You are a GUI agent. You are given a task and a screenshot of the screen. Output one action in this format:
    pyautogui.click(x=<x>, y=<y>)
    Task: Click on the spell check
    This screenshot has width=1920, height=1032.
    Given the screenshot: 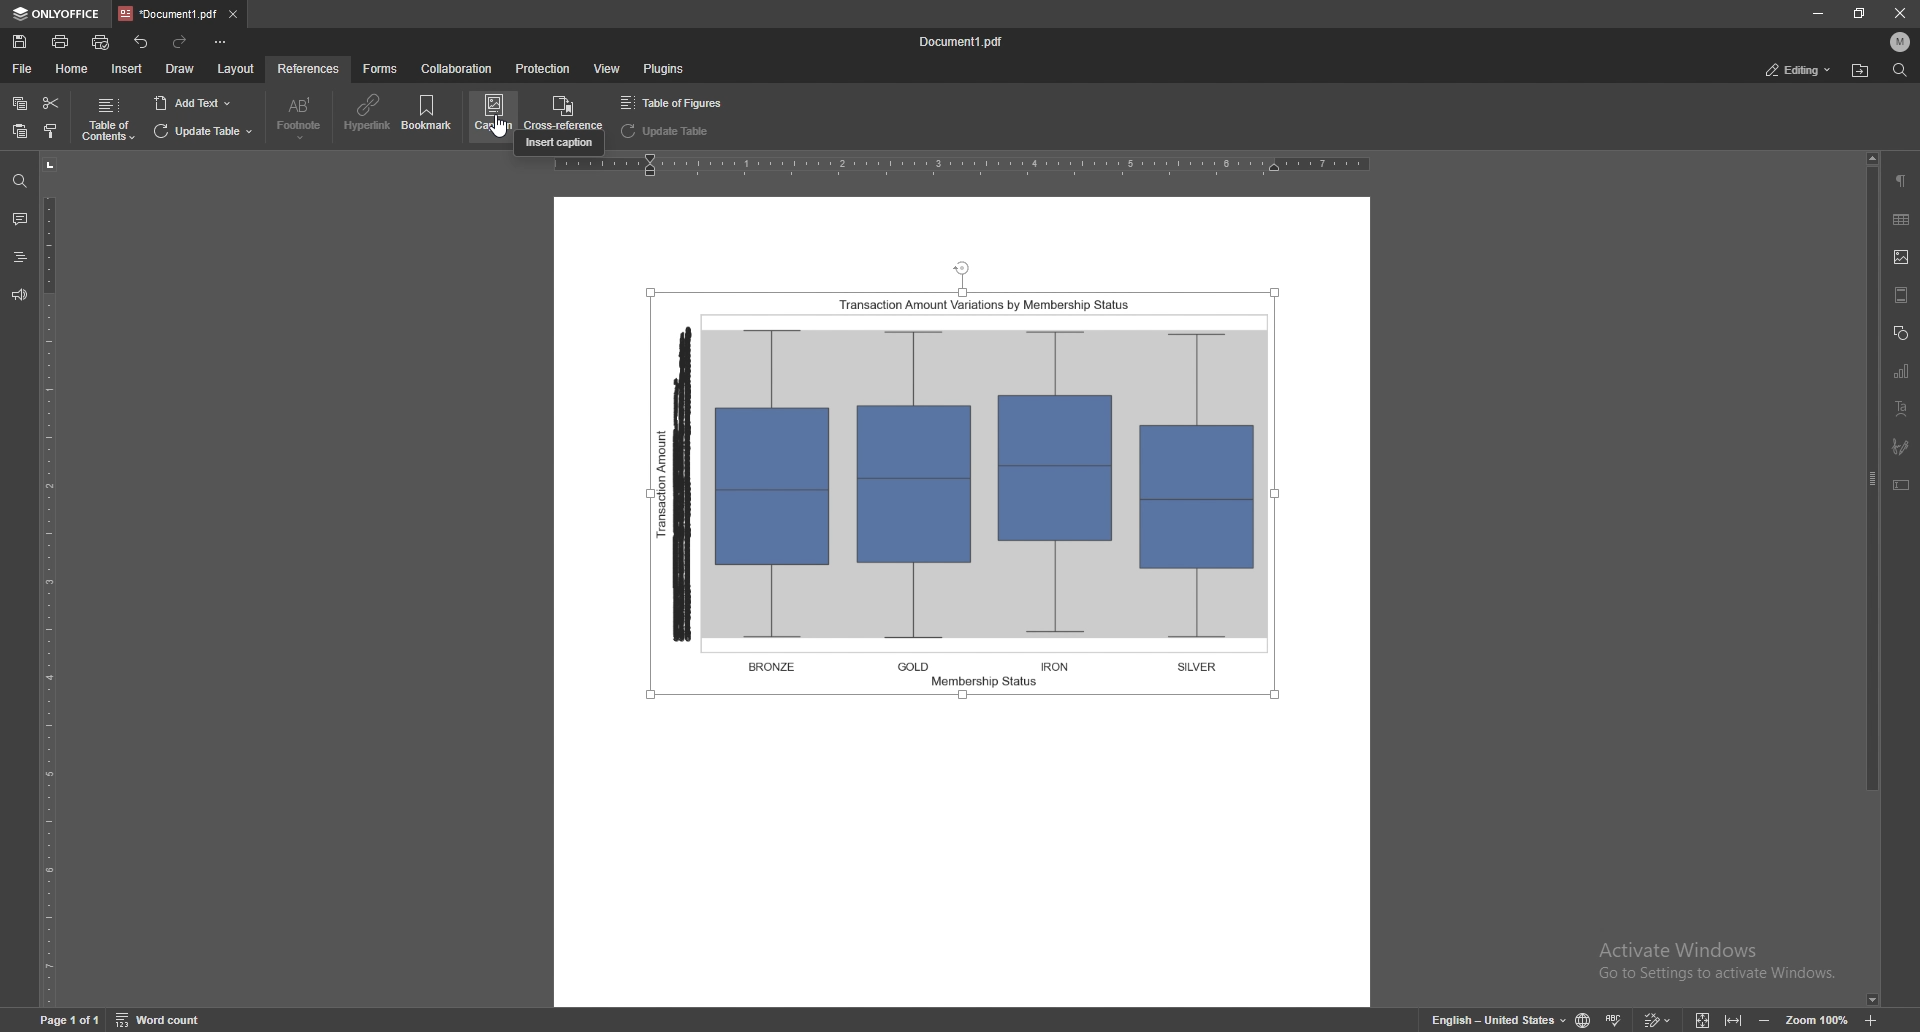 What is the action you would take?
    pyautogui.click(x=1614, y=1019)
    